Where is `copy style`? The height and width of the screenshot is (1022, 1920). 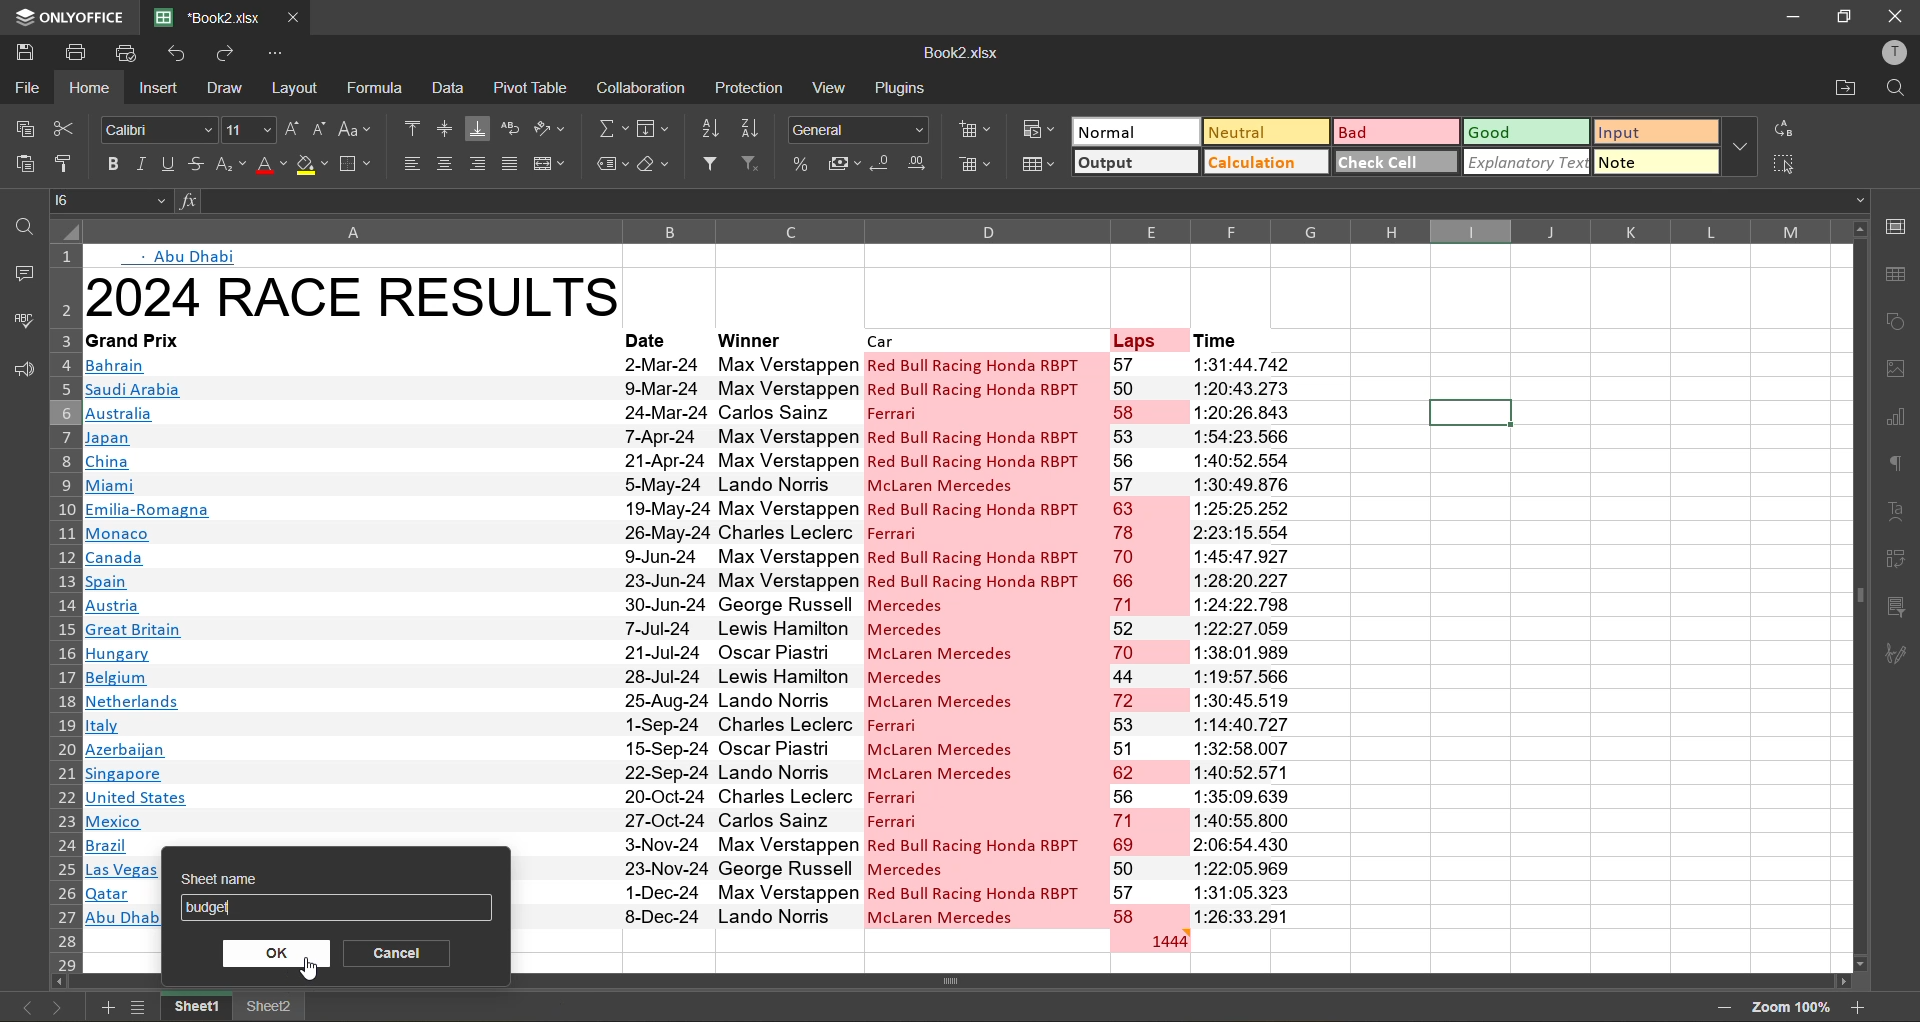 copy style is located at coordinates (67, 165).